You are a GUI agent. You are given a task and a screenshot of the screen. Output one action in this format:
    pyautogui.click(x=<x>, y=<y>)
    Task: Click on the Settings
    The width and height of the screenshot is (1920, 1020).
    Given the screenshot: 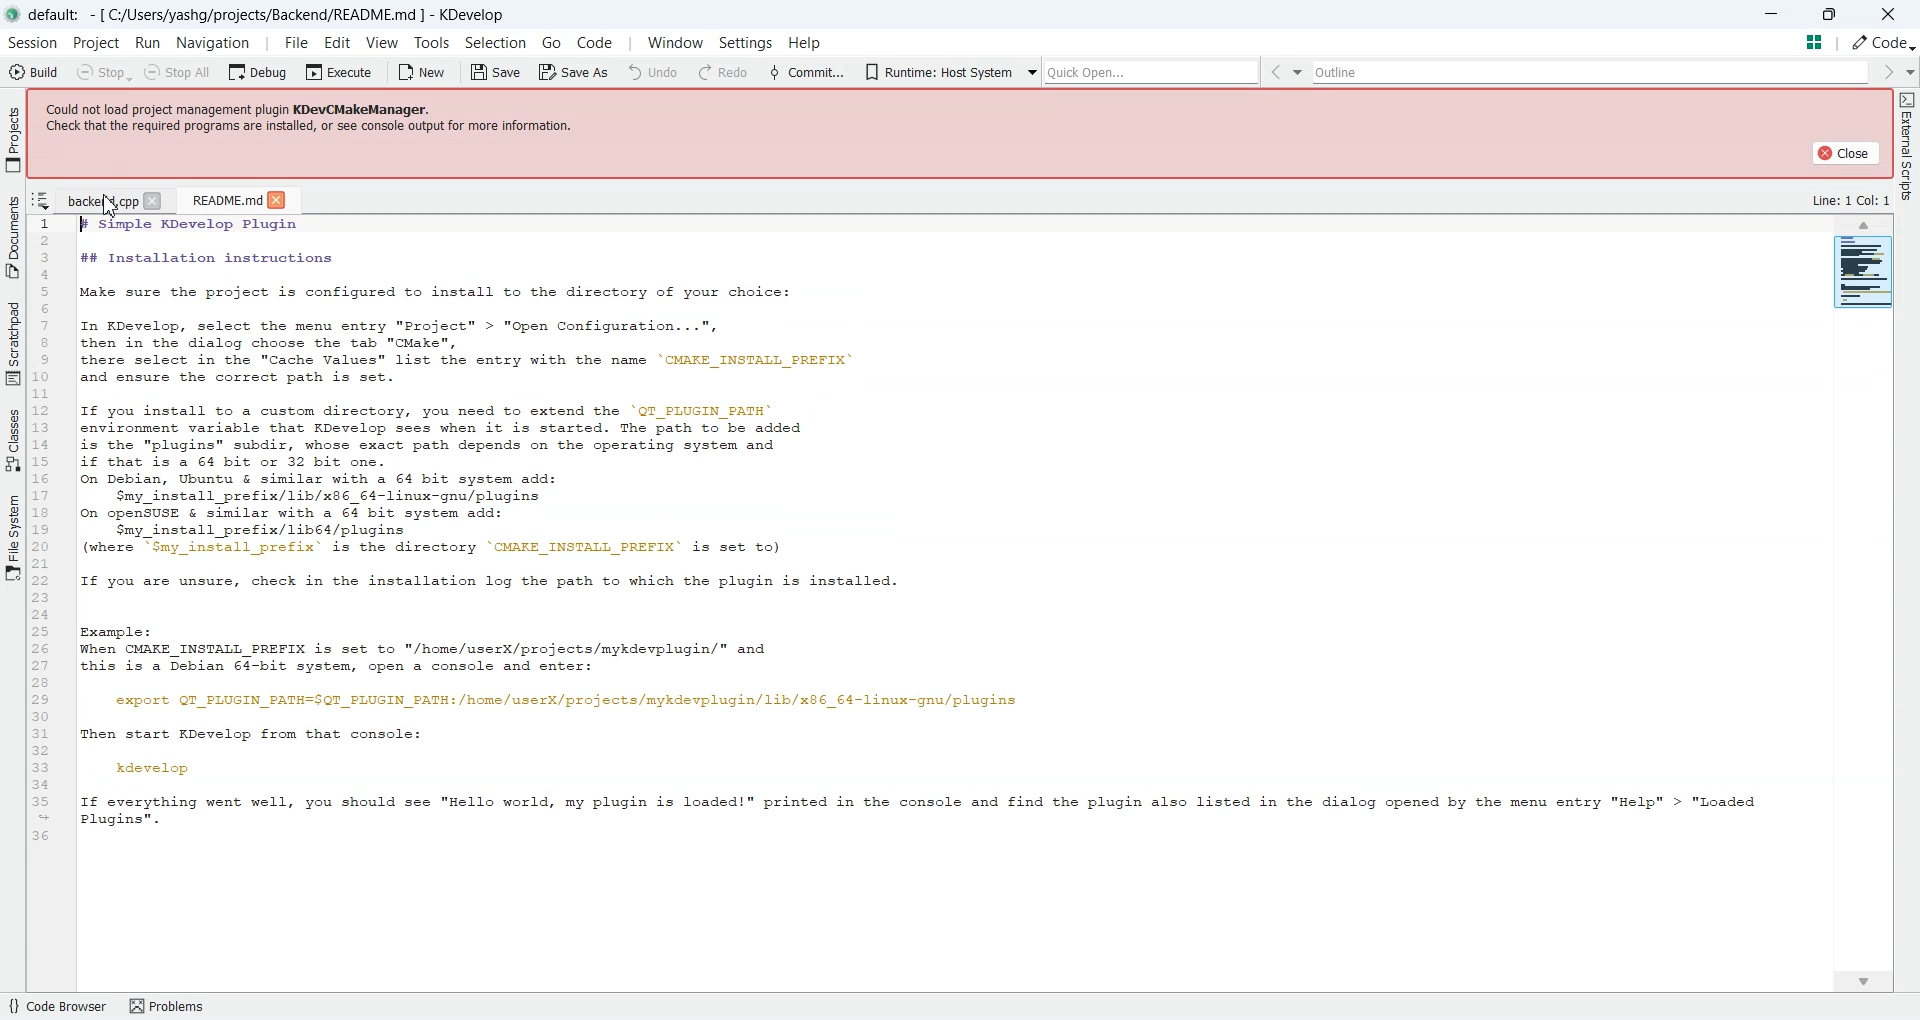 What is the action you would take?
    pyautogui.click(x=743, y=41)
    